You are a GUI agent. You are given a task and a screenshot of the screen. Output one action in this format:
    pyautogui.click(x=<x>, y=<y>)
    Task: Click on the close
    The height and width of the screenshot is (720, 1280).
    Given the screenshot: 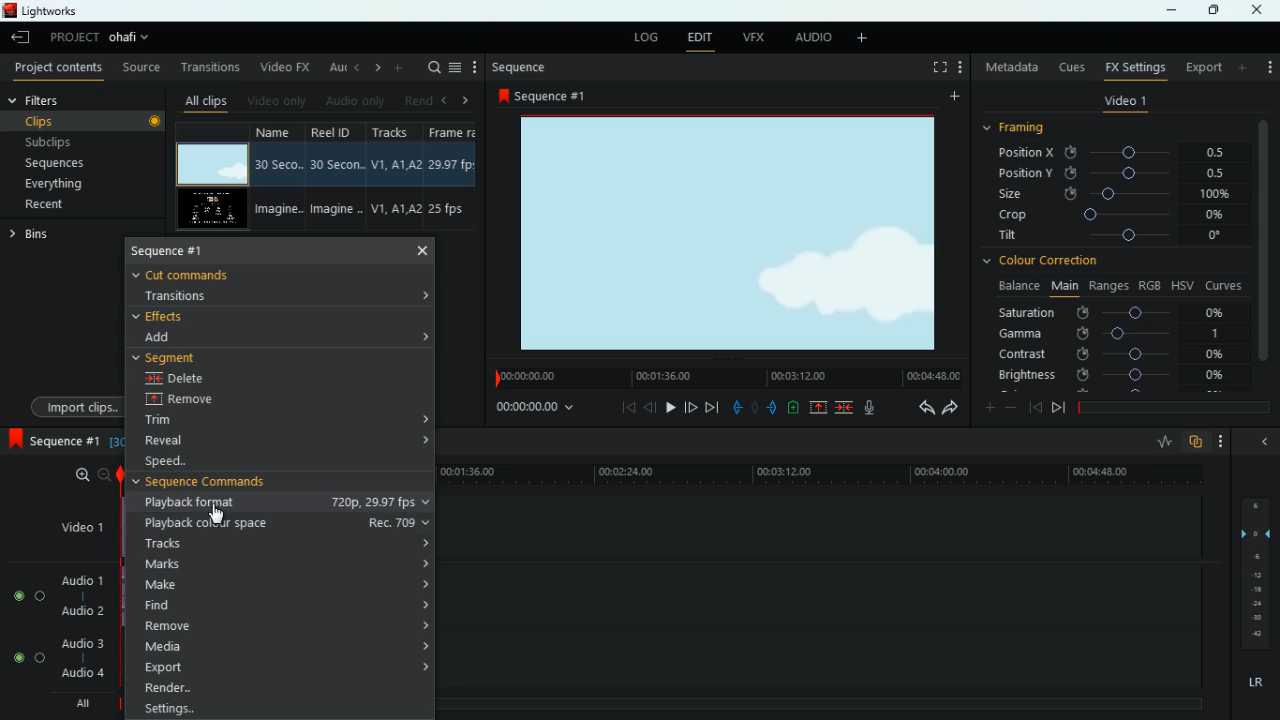 What is the action you would take?
    pyautogui.click(x=422, y=252)
    